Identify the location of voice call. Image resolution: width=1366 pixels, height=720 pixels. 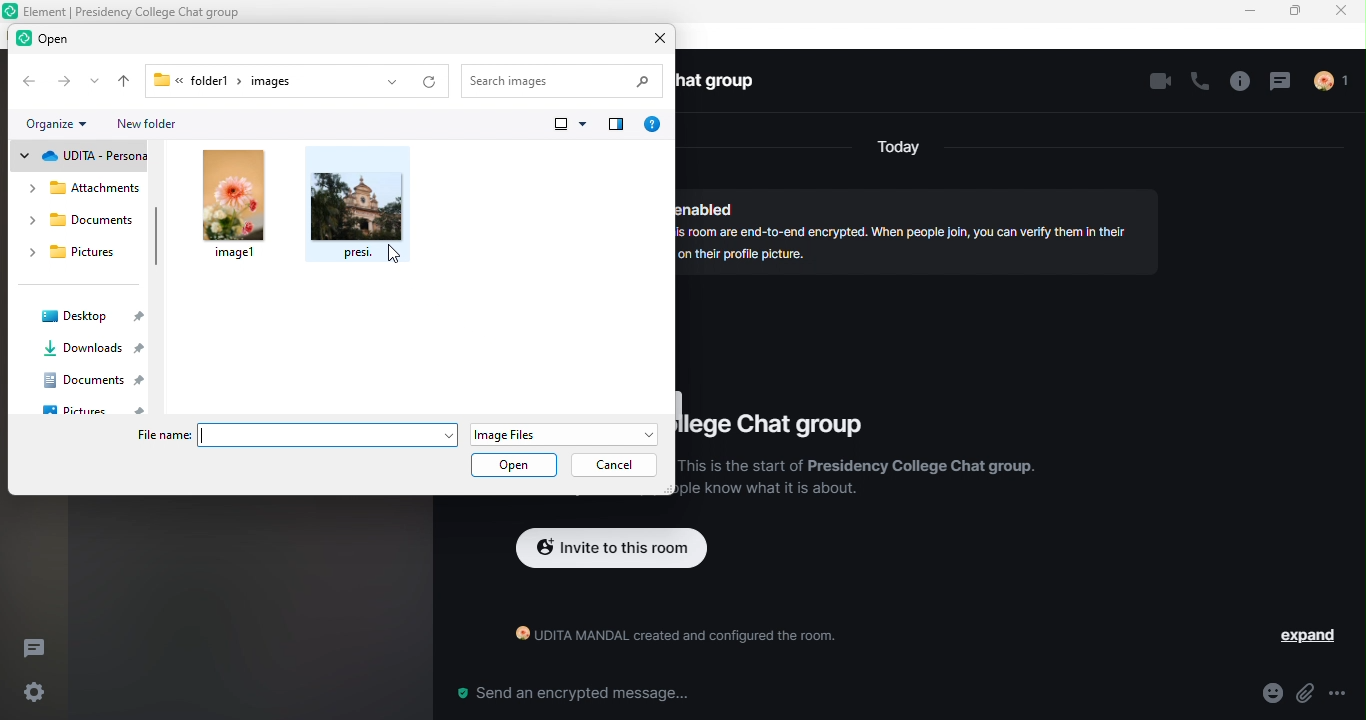
(1198, 84).